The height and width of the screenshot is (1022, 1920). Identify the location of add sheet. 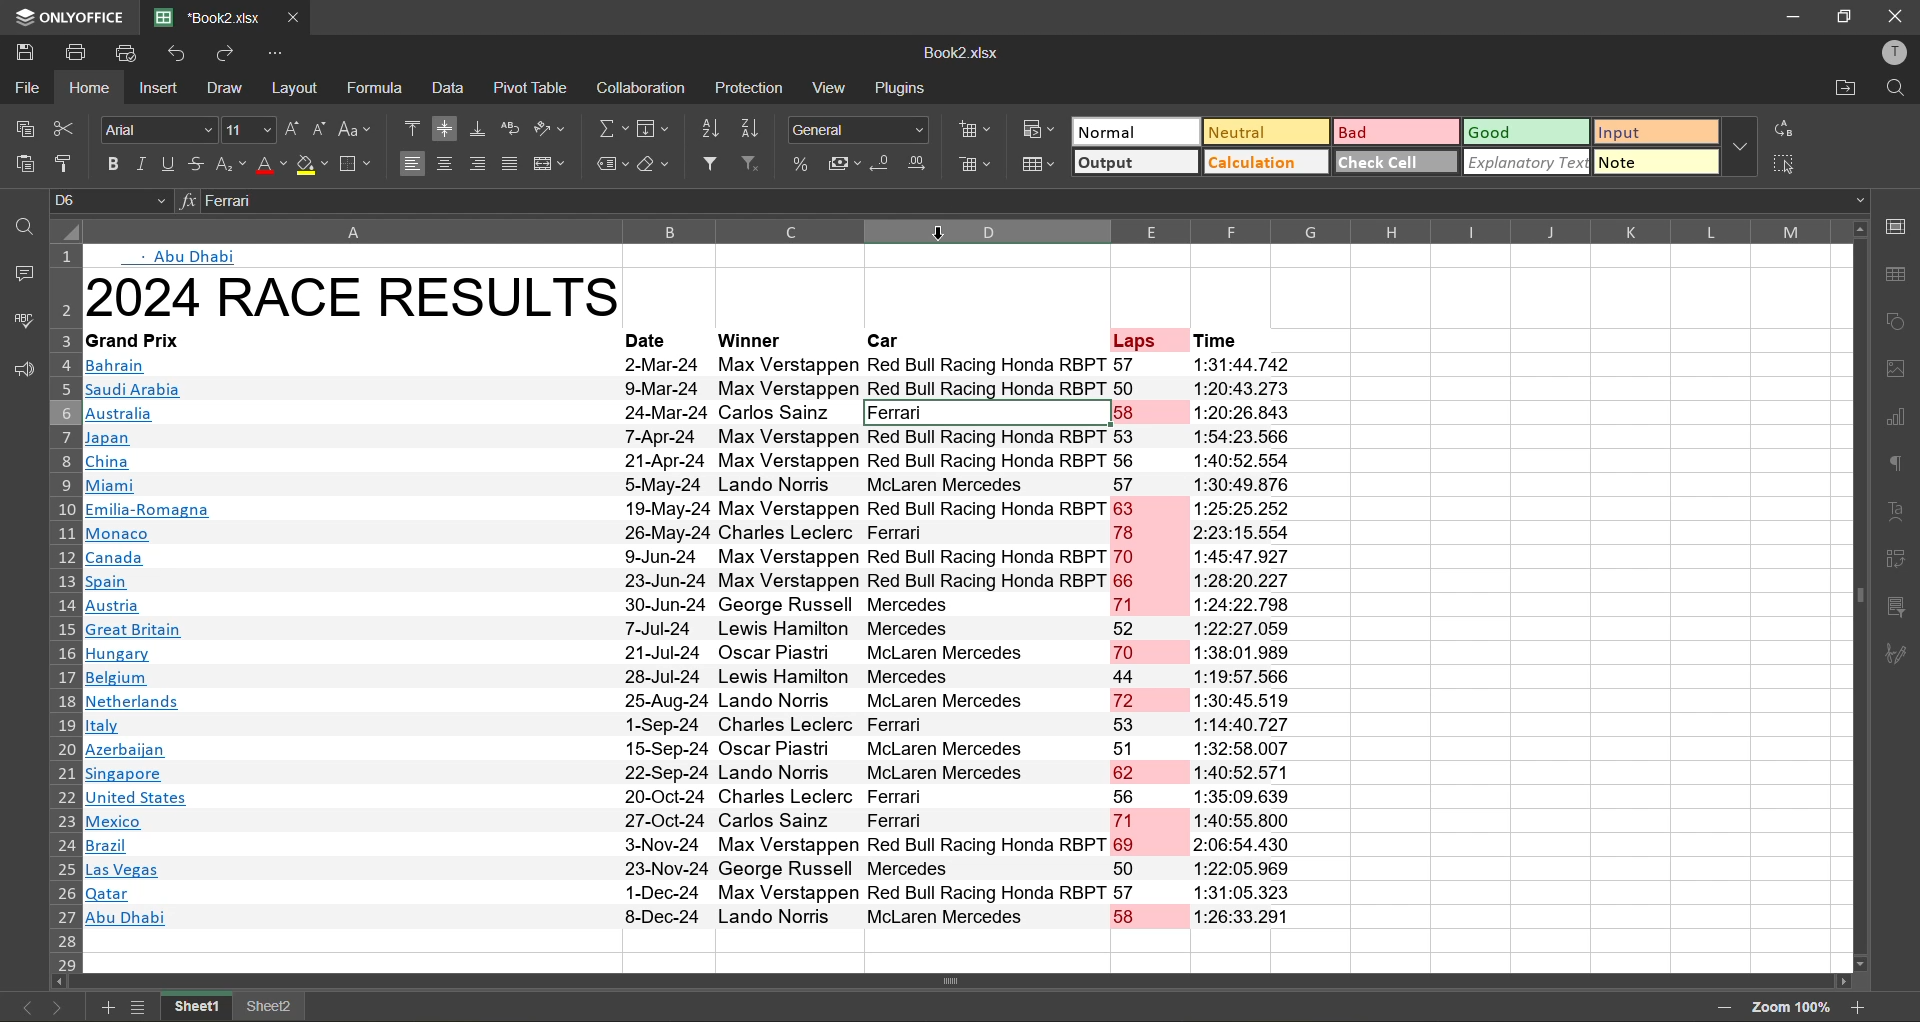
(108, 1008).